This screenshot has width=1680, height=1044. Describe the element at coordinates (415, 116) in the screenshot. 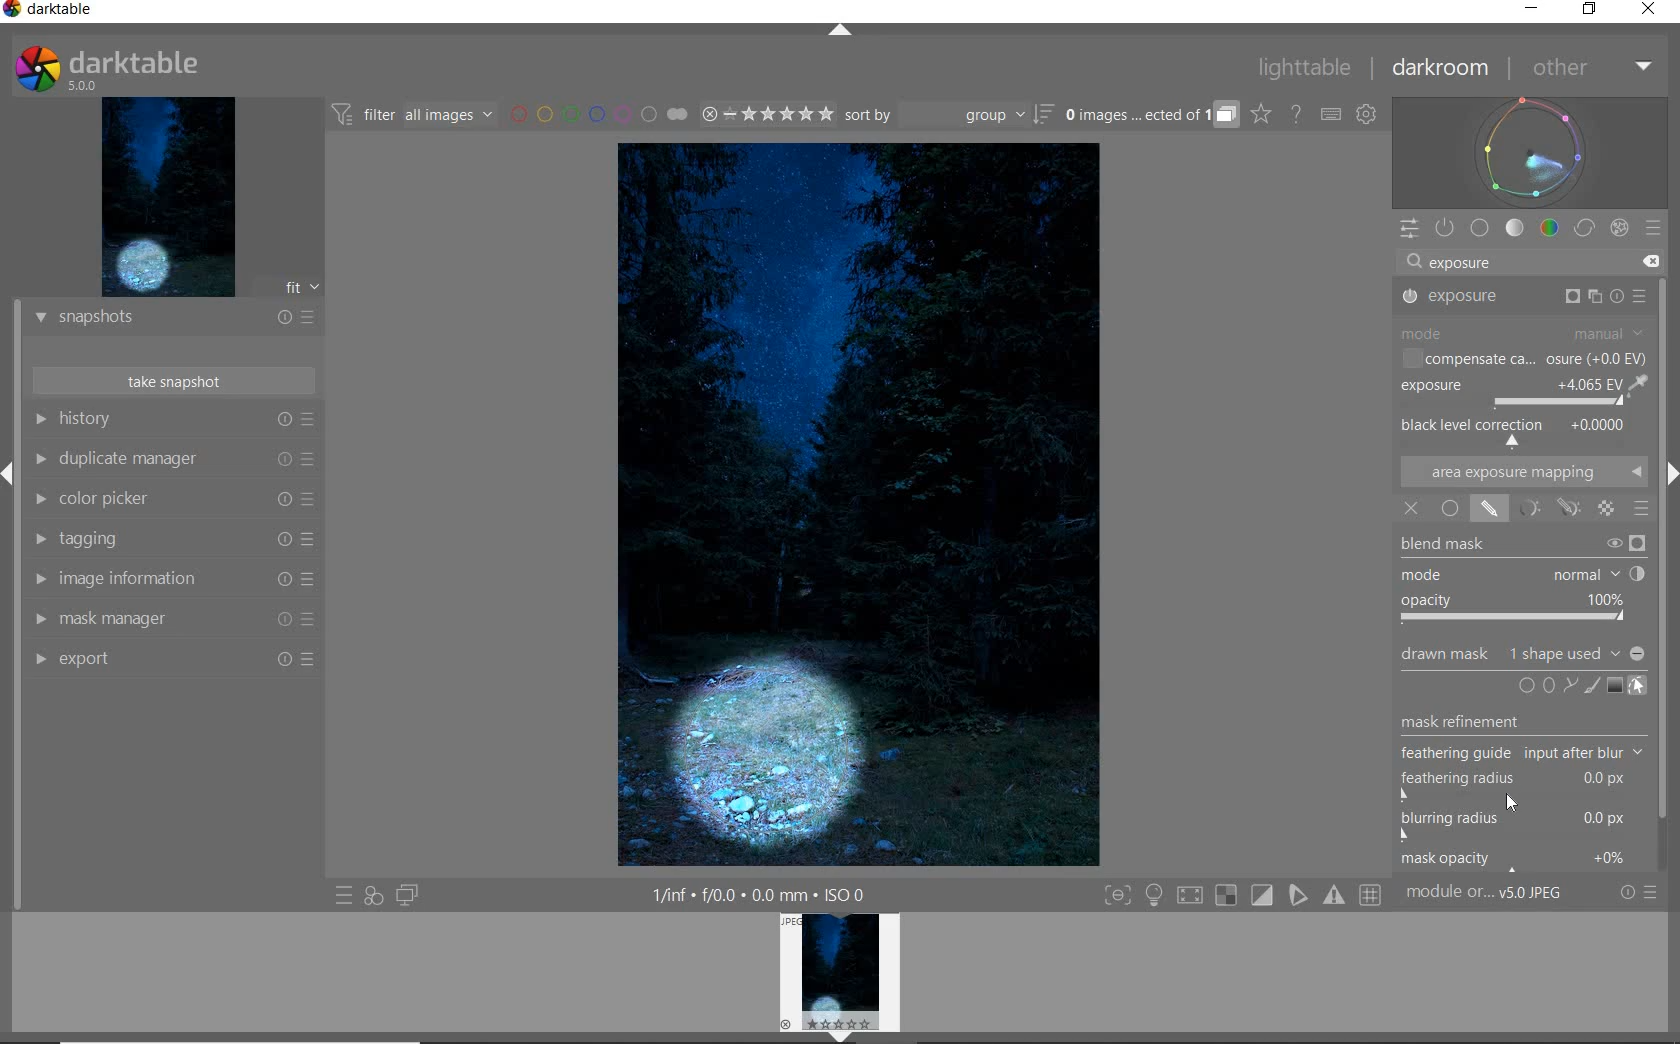

I see `FILTER IMAGES BASED ON THEIR MODULE ORDER` at that location.